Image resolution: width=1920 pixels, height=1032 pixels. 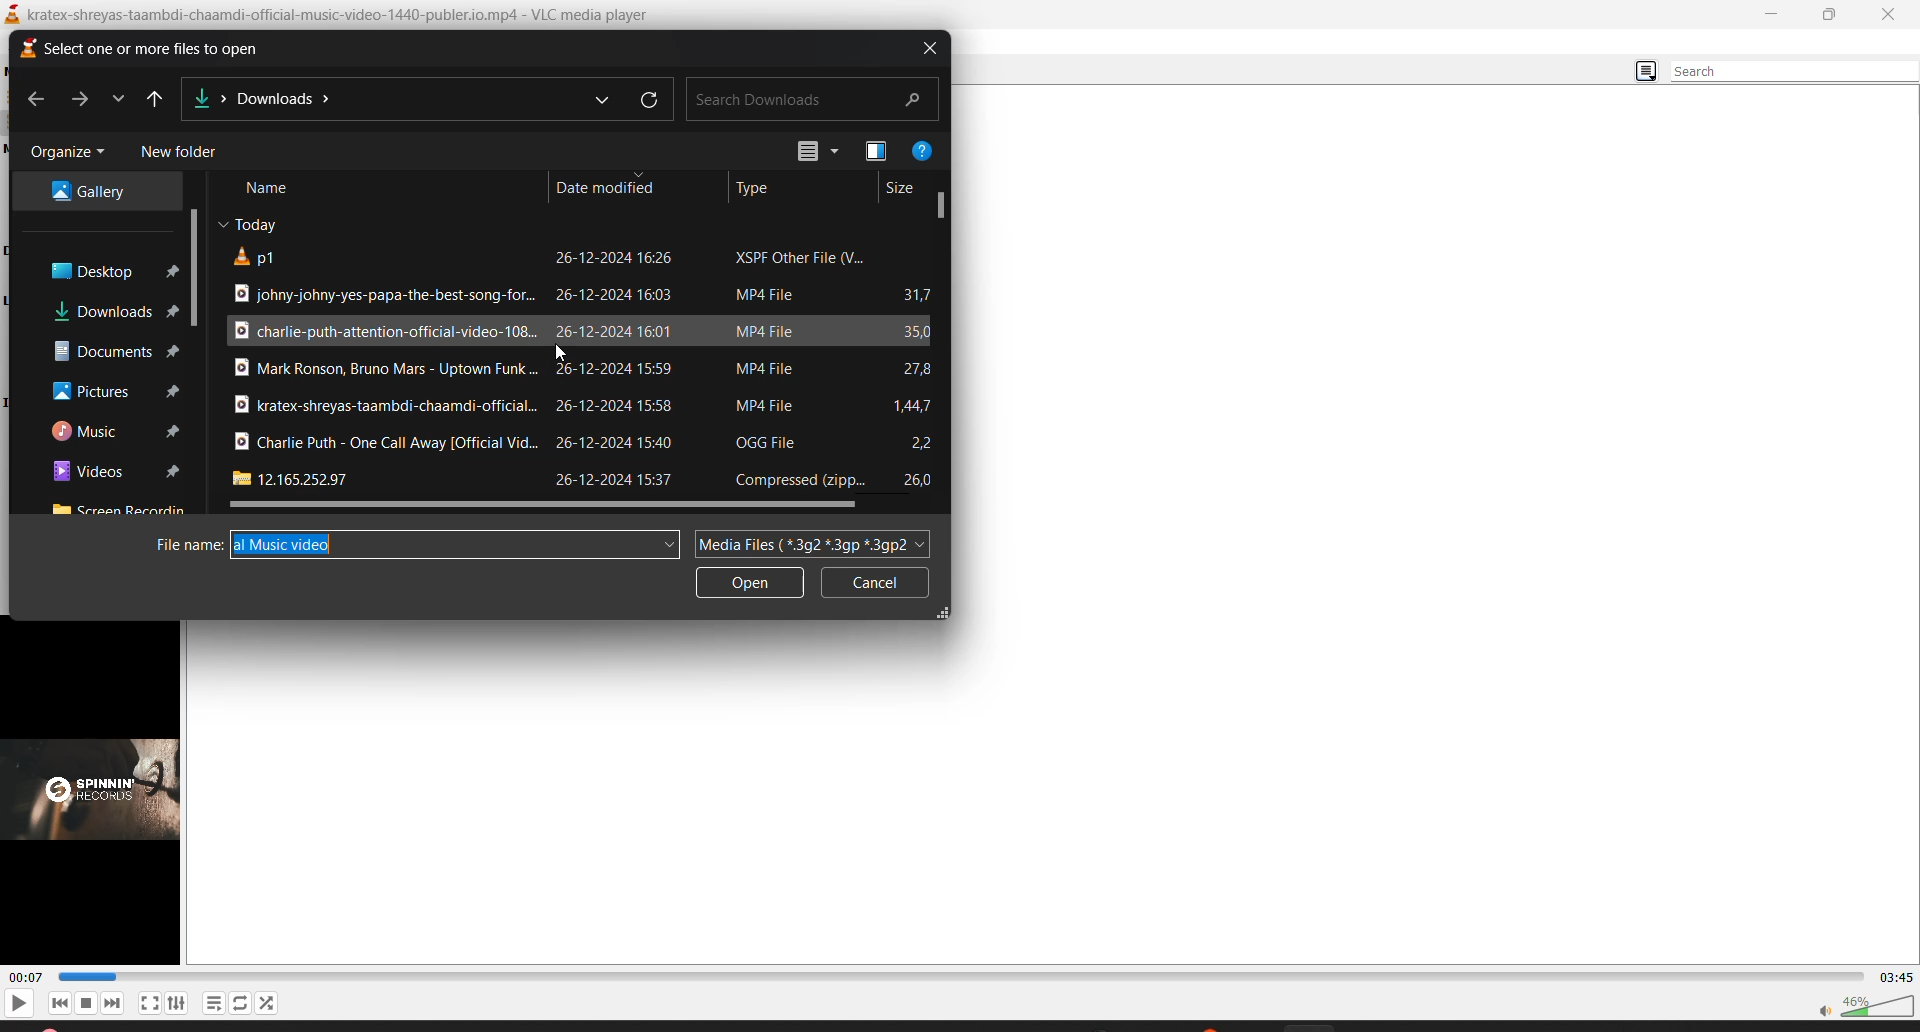 I want to click on change view, so click(x=1642, y=72).